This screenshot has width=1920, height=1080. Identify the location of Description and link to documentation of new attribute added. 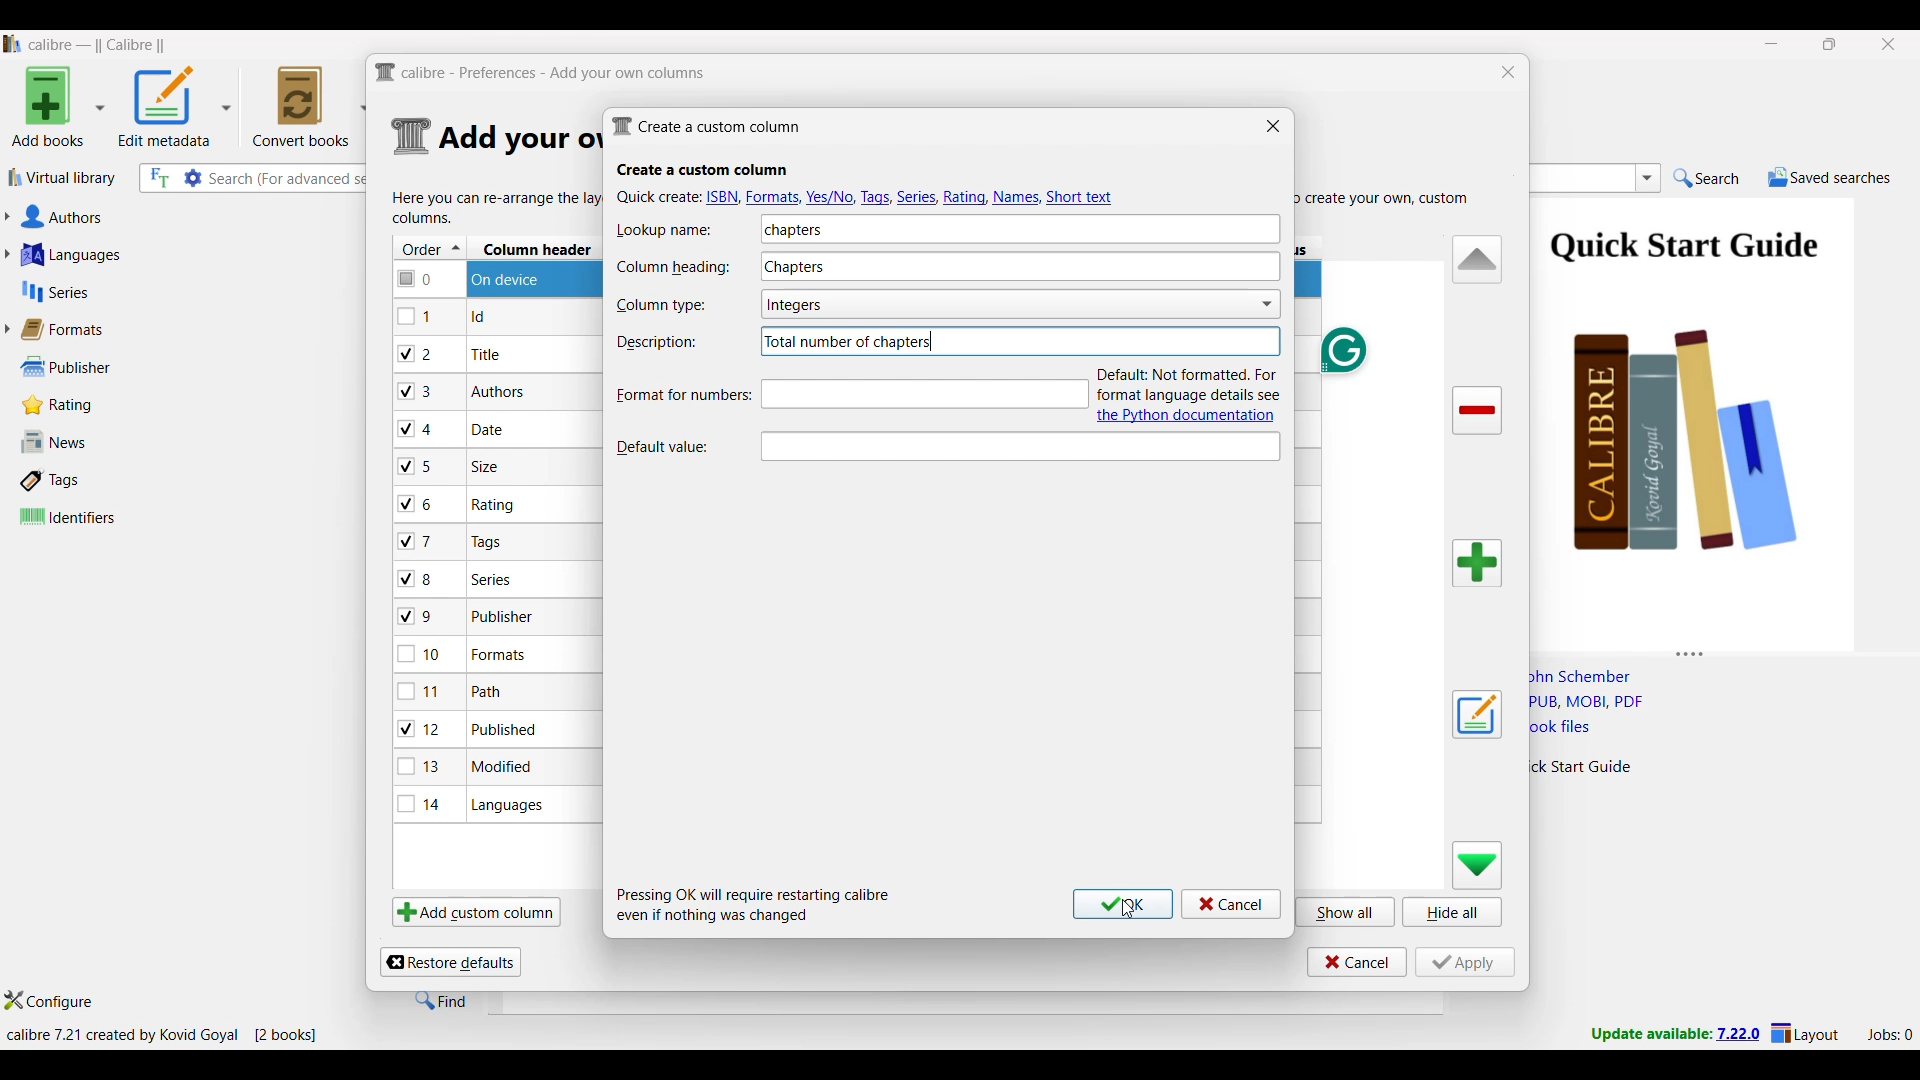
(1193, 394).